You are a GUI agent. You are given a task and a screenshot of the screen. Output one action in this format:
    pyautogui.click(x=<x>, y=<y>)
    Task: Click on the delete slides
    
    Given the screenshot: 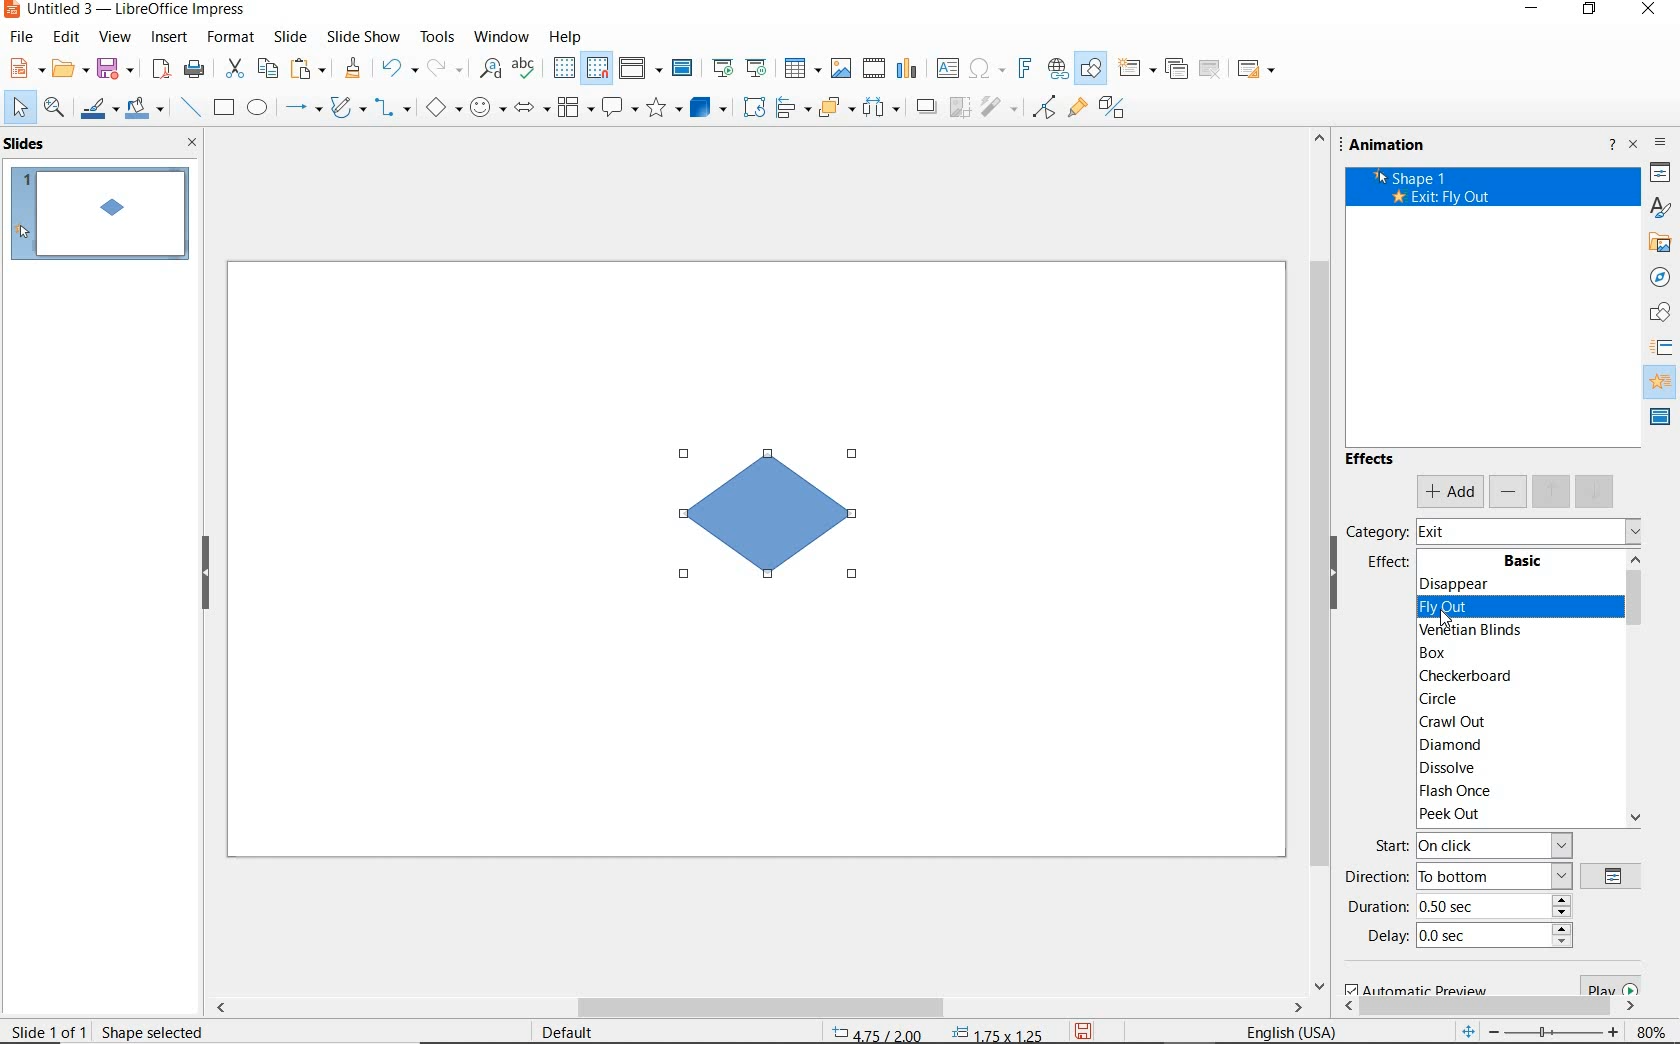 What is the action you would take?
    pyautogui.click(x=1211, y=69)
    